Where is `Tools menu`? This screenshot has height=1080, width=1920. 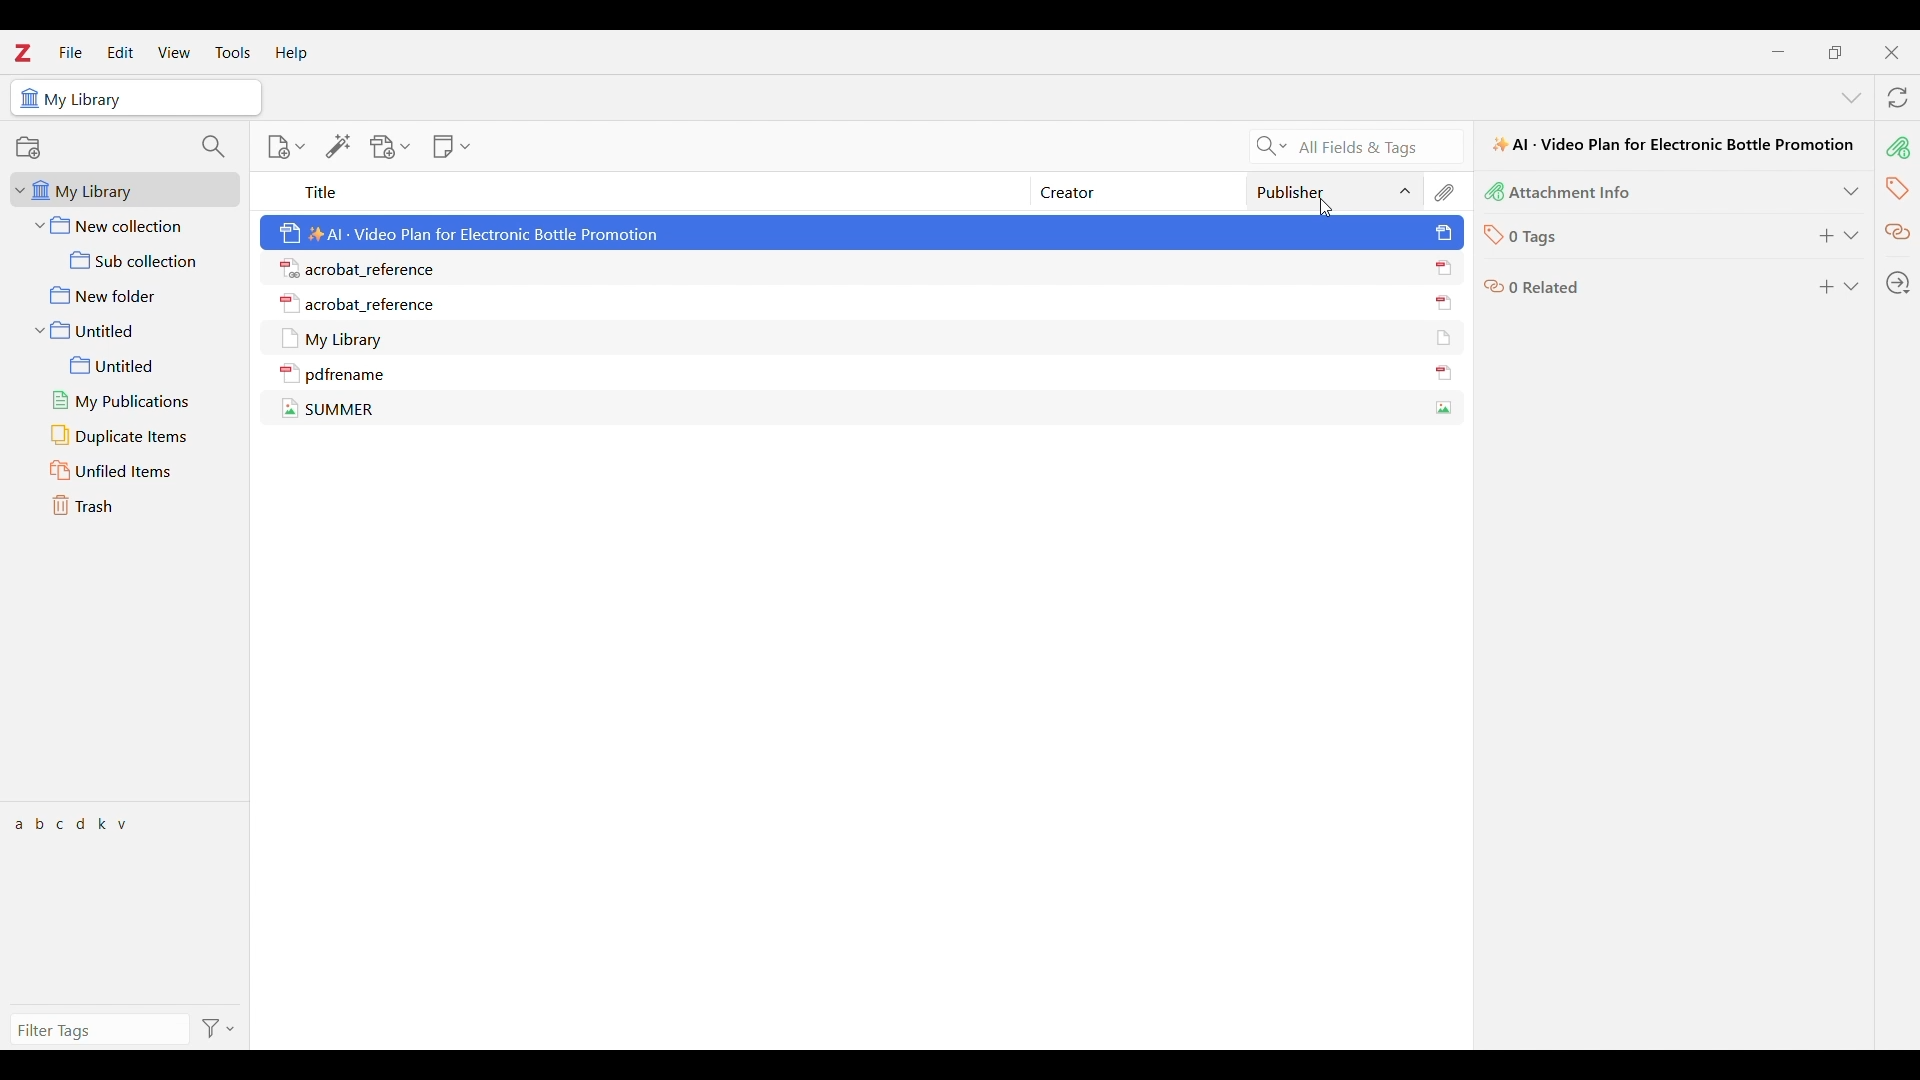 Tools menu is located at coordinates (232, 52).